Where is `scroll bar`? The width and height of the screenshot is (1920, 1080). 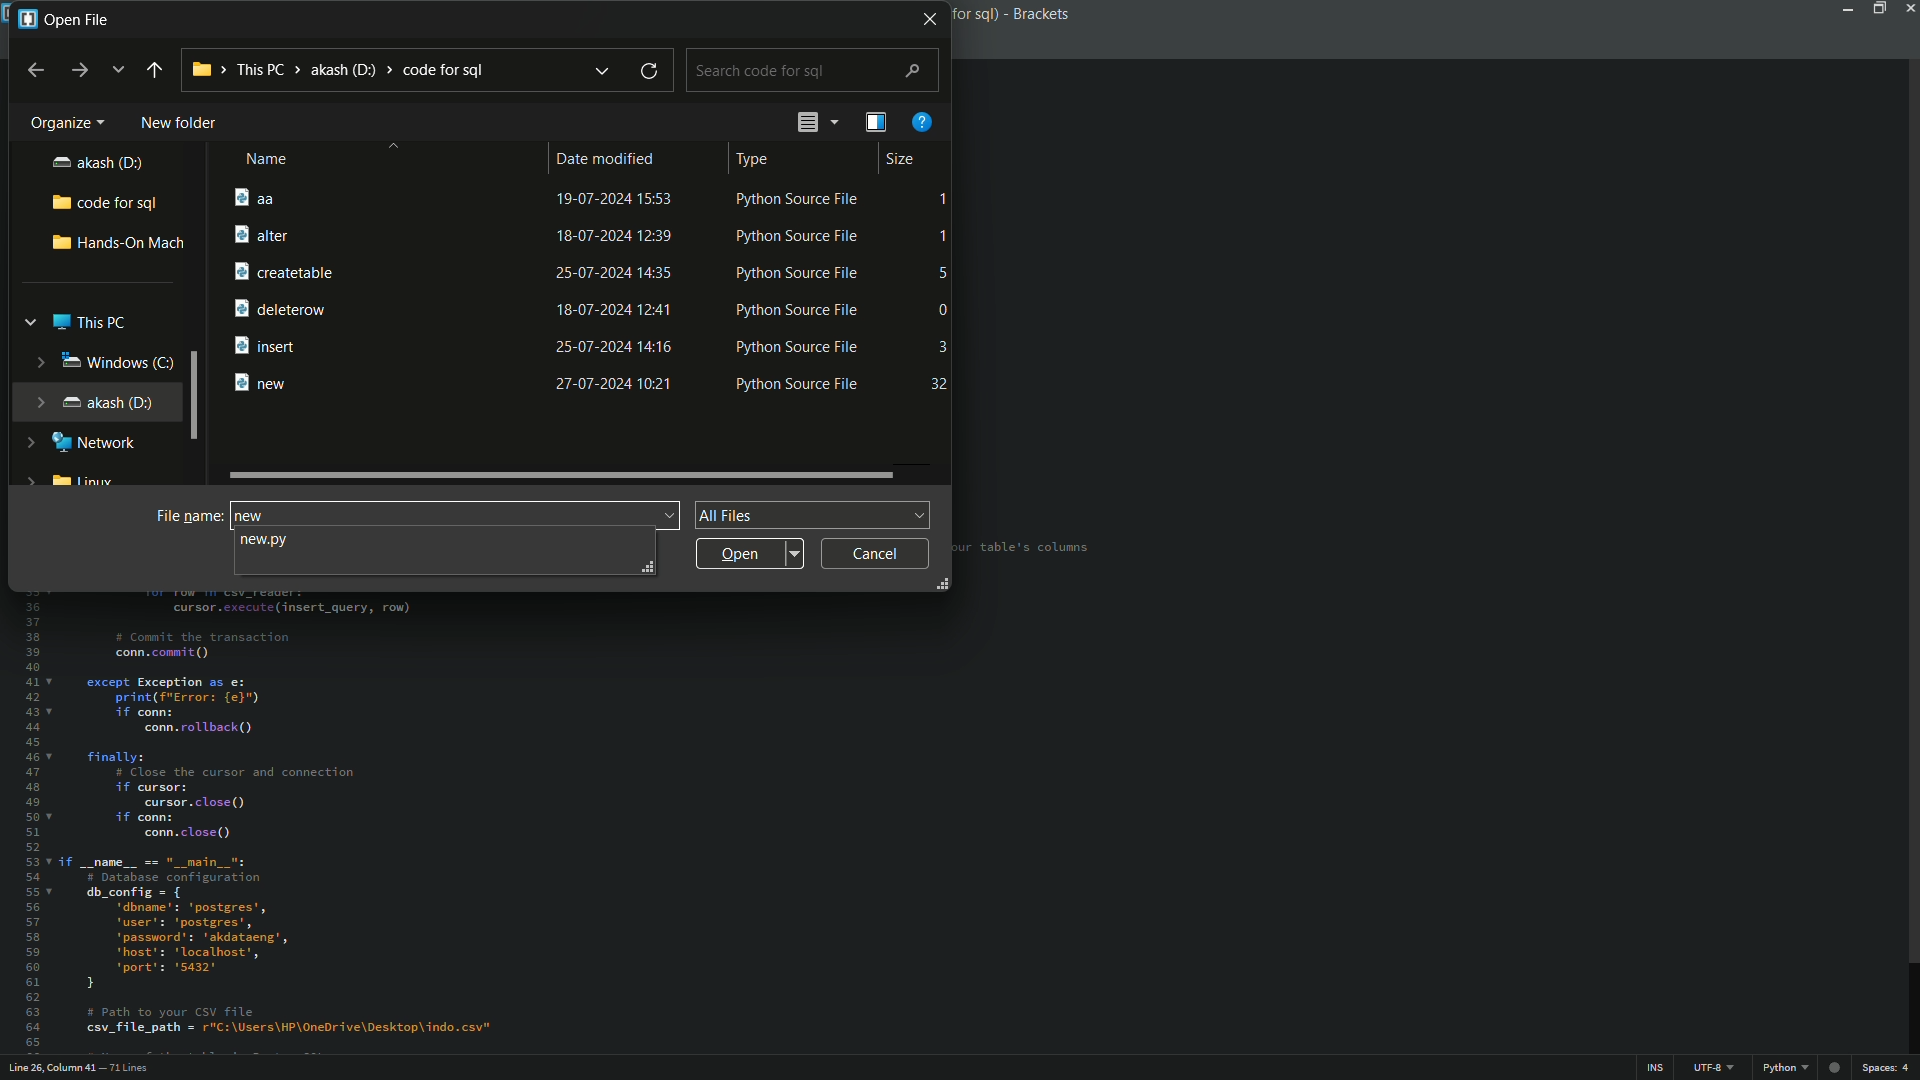
scroll bar is located at coordinates (565, 473).